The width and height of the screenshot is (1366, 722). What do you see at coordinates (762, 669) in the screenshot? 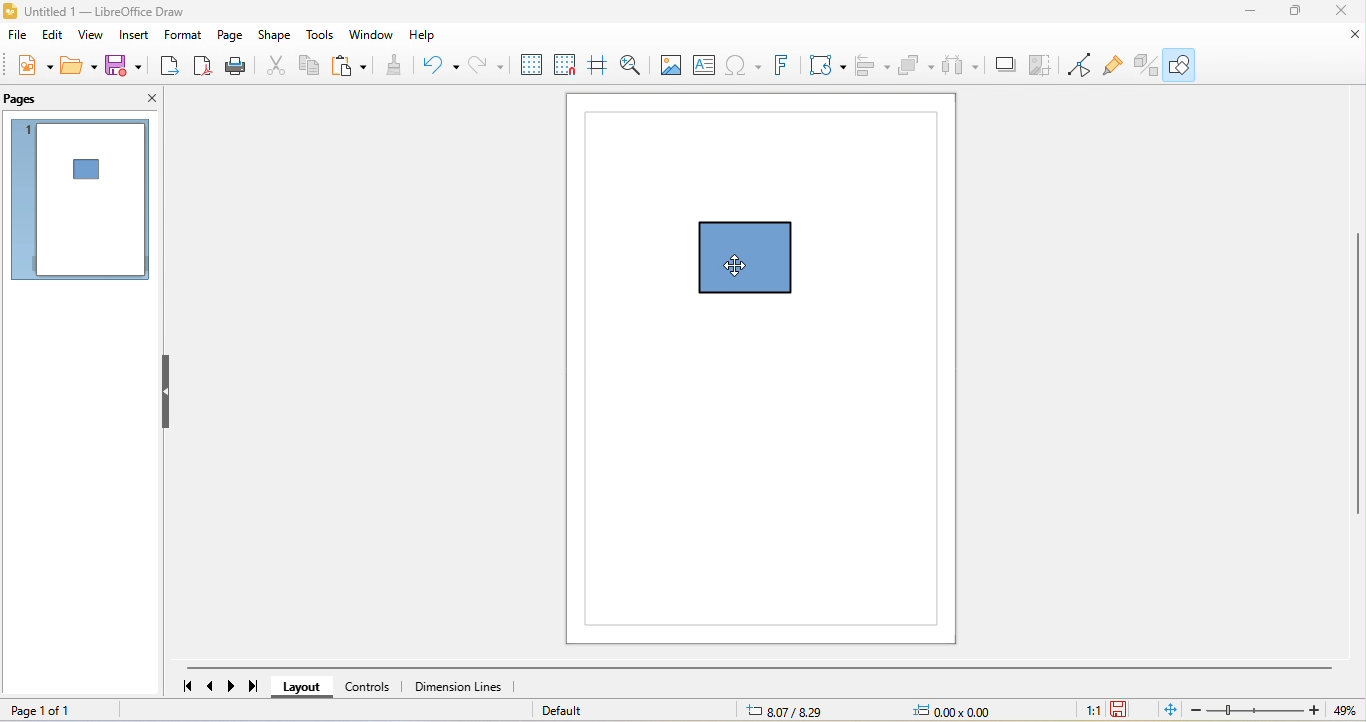
I see `horizontal scroll bar` at bounding box center [762, 669].